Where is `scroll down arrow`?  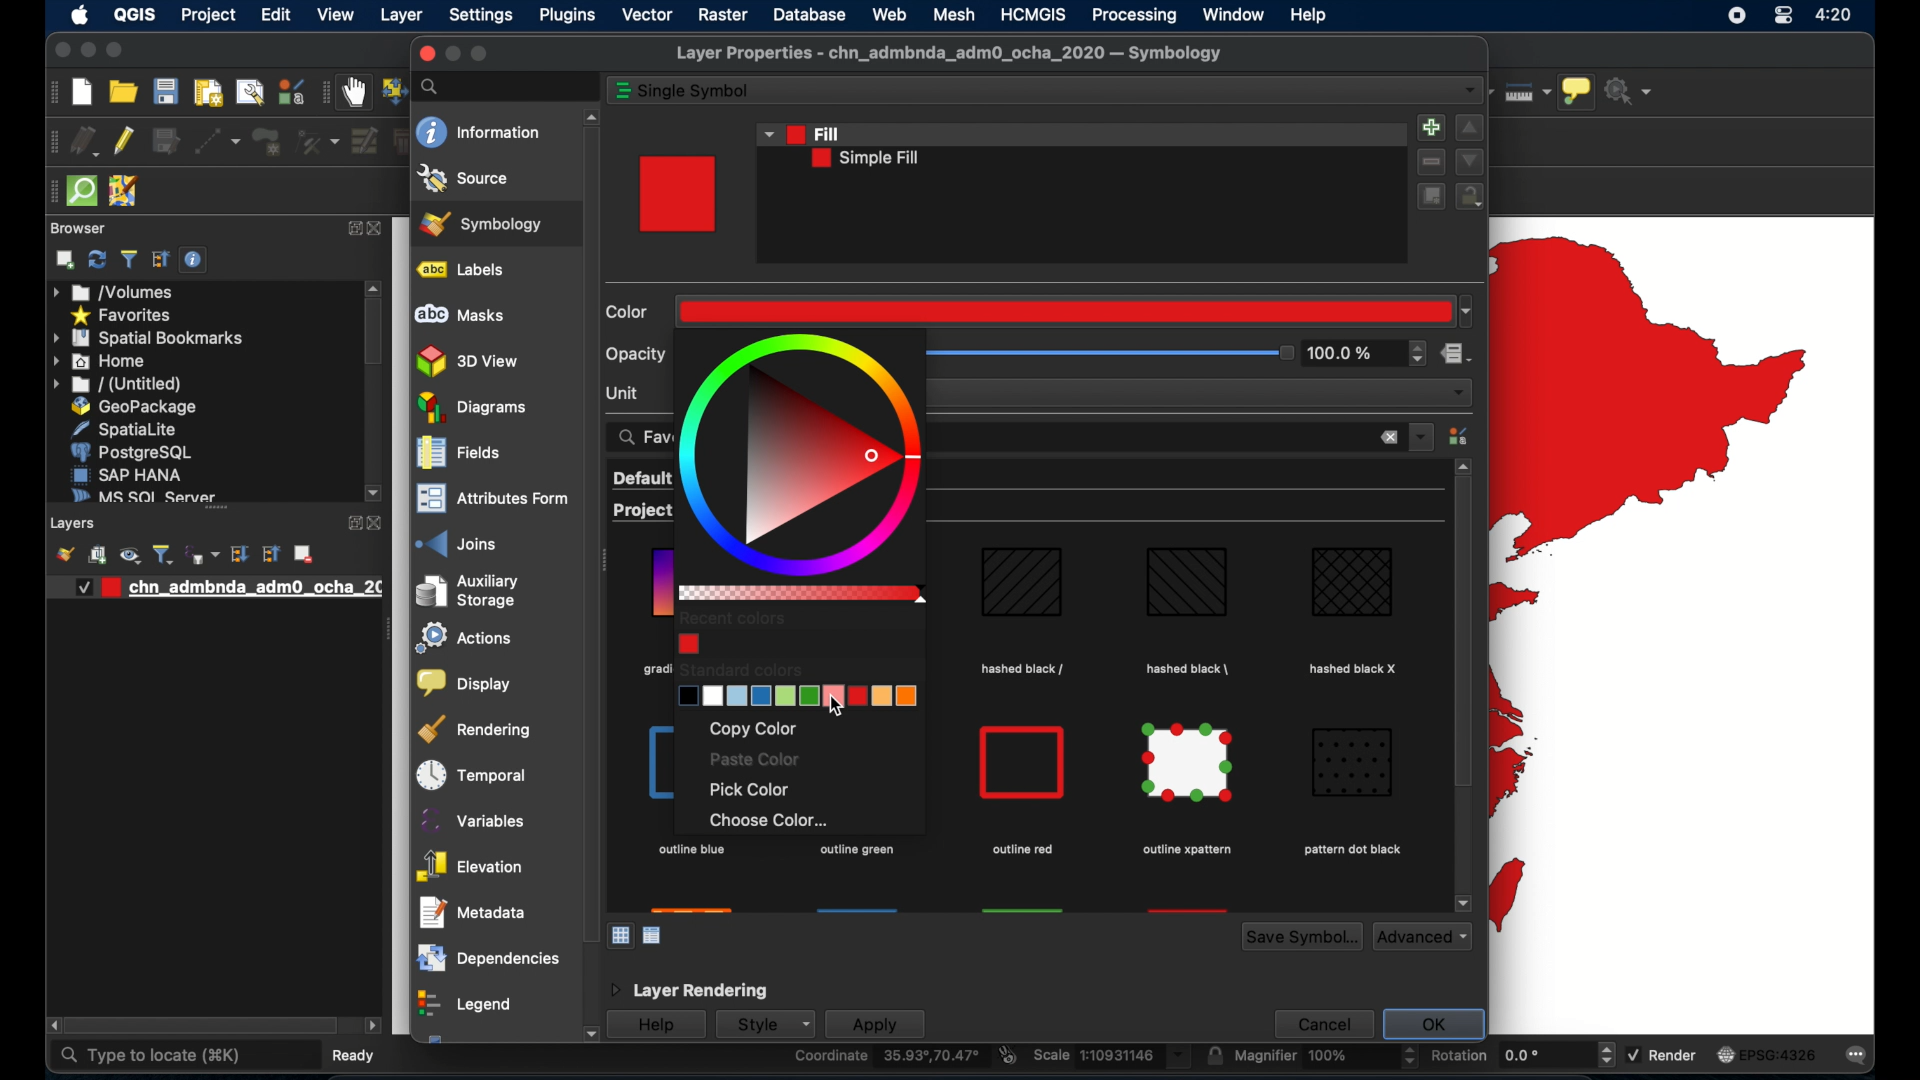
scroll down arrow is located at coordinates (588, 1035).